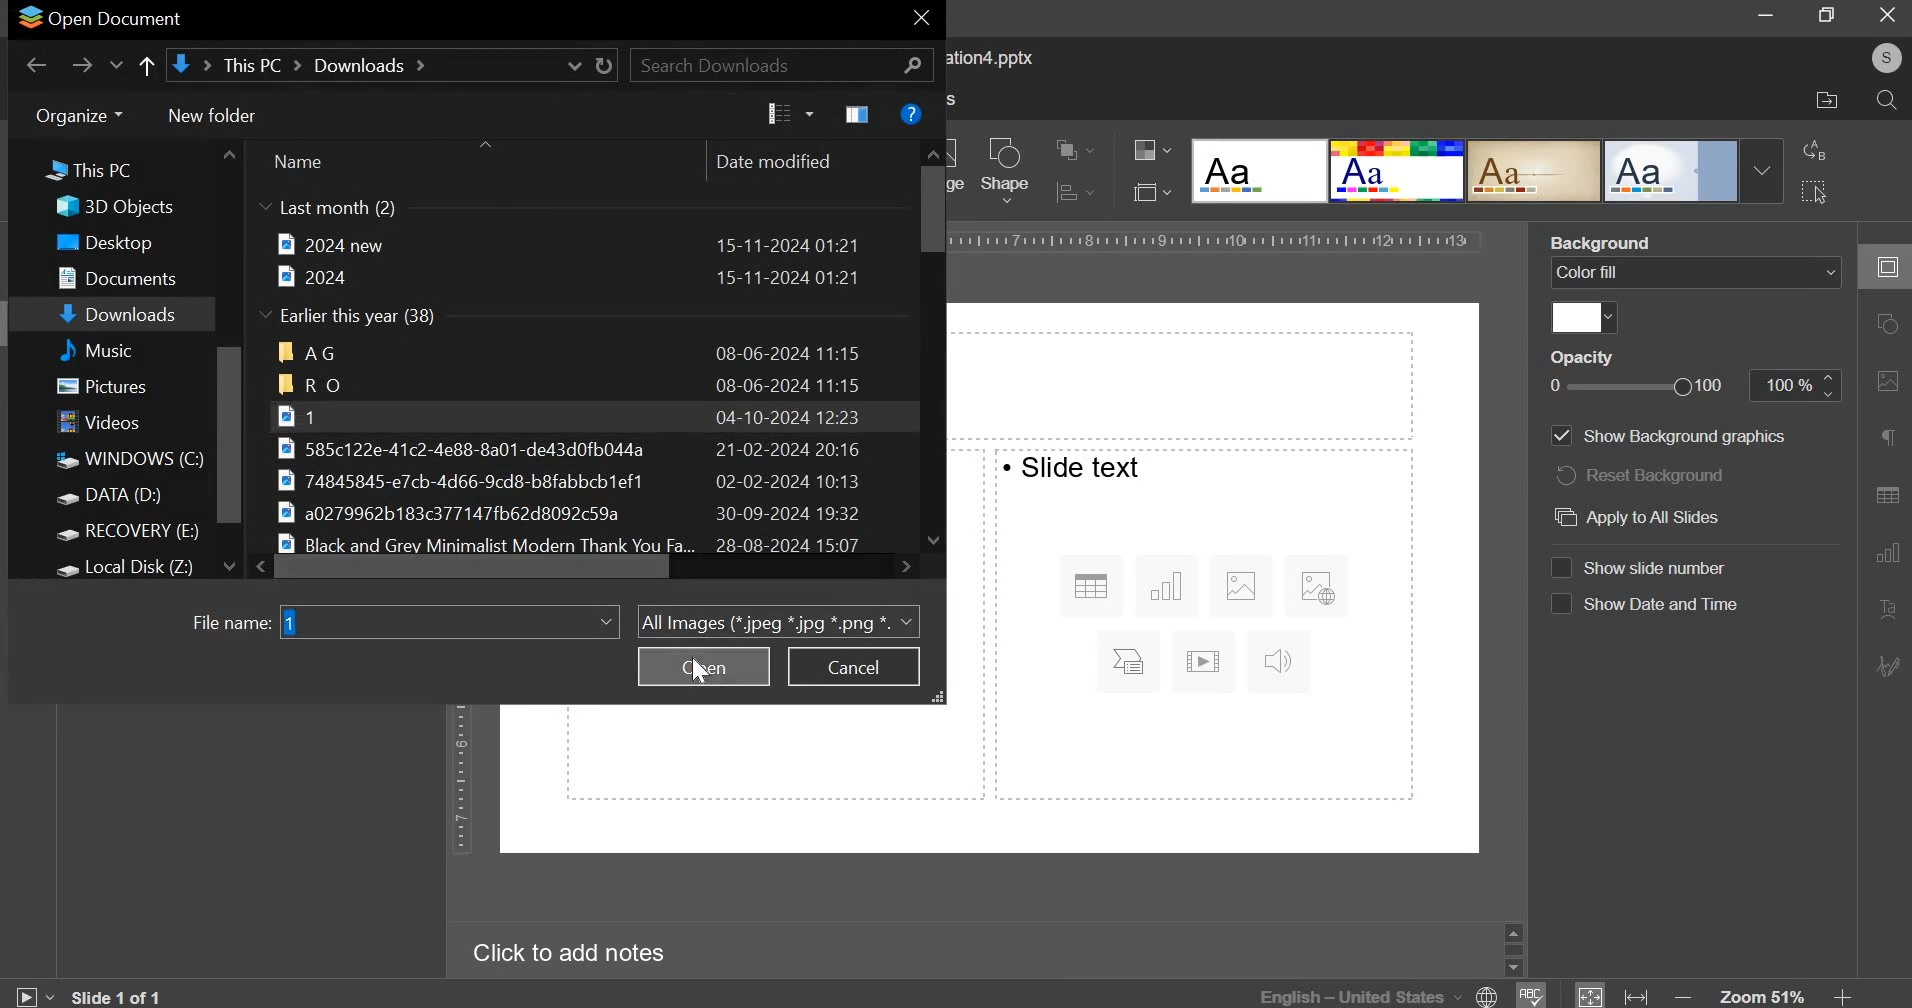 The width and height of the screenshot is (1912, 1008). What do you see at coordinates (1767, 17) in the screenshot?
I see `minimize` at bounding box center [1767, 17].